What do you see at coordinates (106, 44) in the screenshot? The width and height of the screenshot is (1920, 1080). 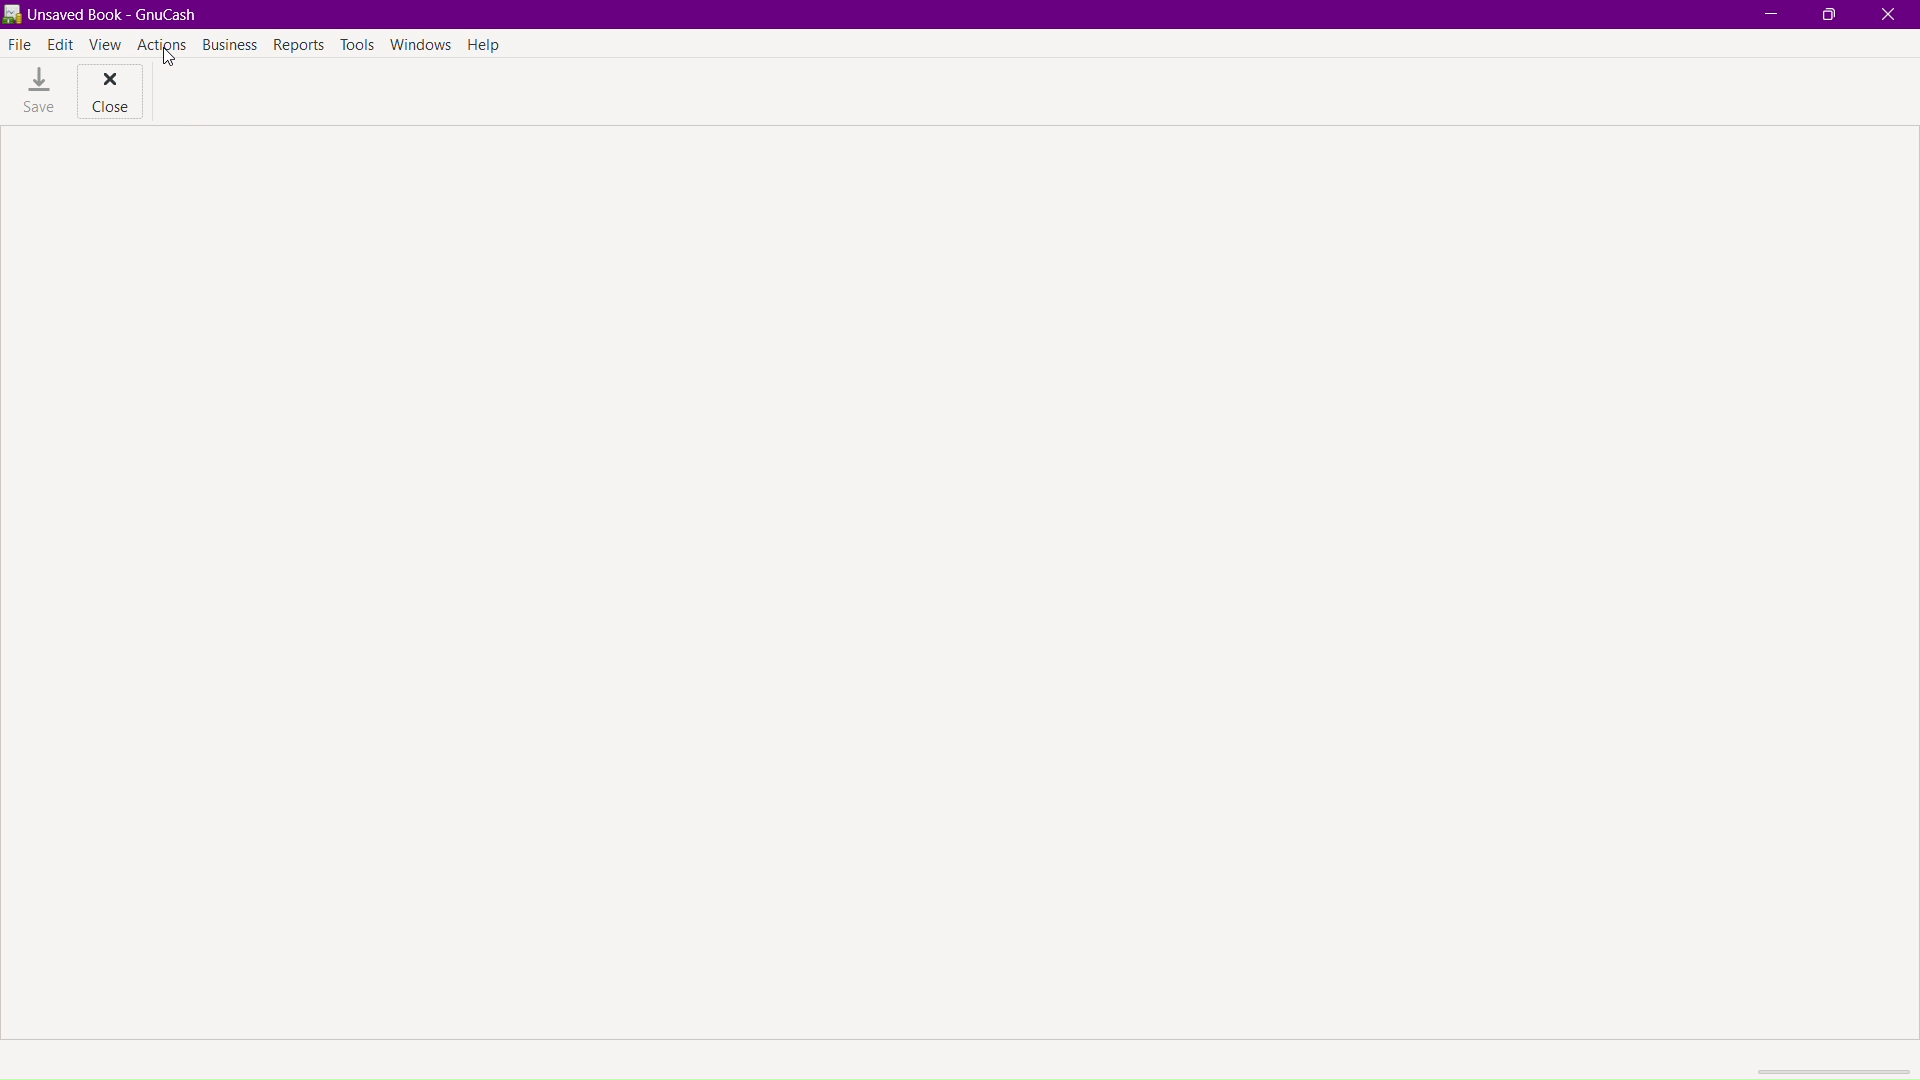 I see `View` at bounding box center [106, 44].